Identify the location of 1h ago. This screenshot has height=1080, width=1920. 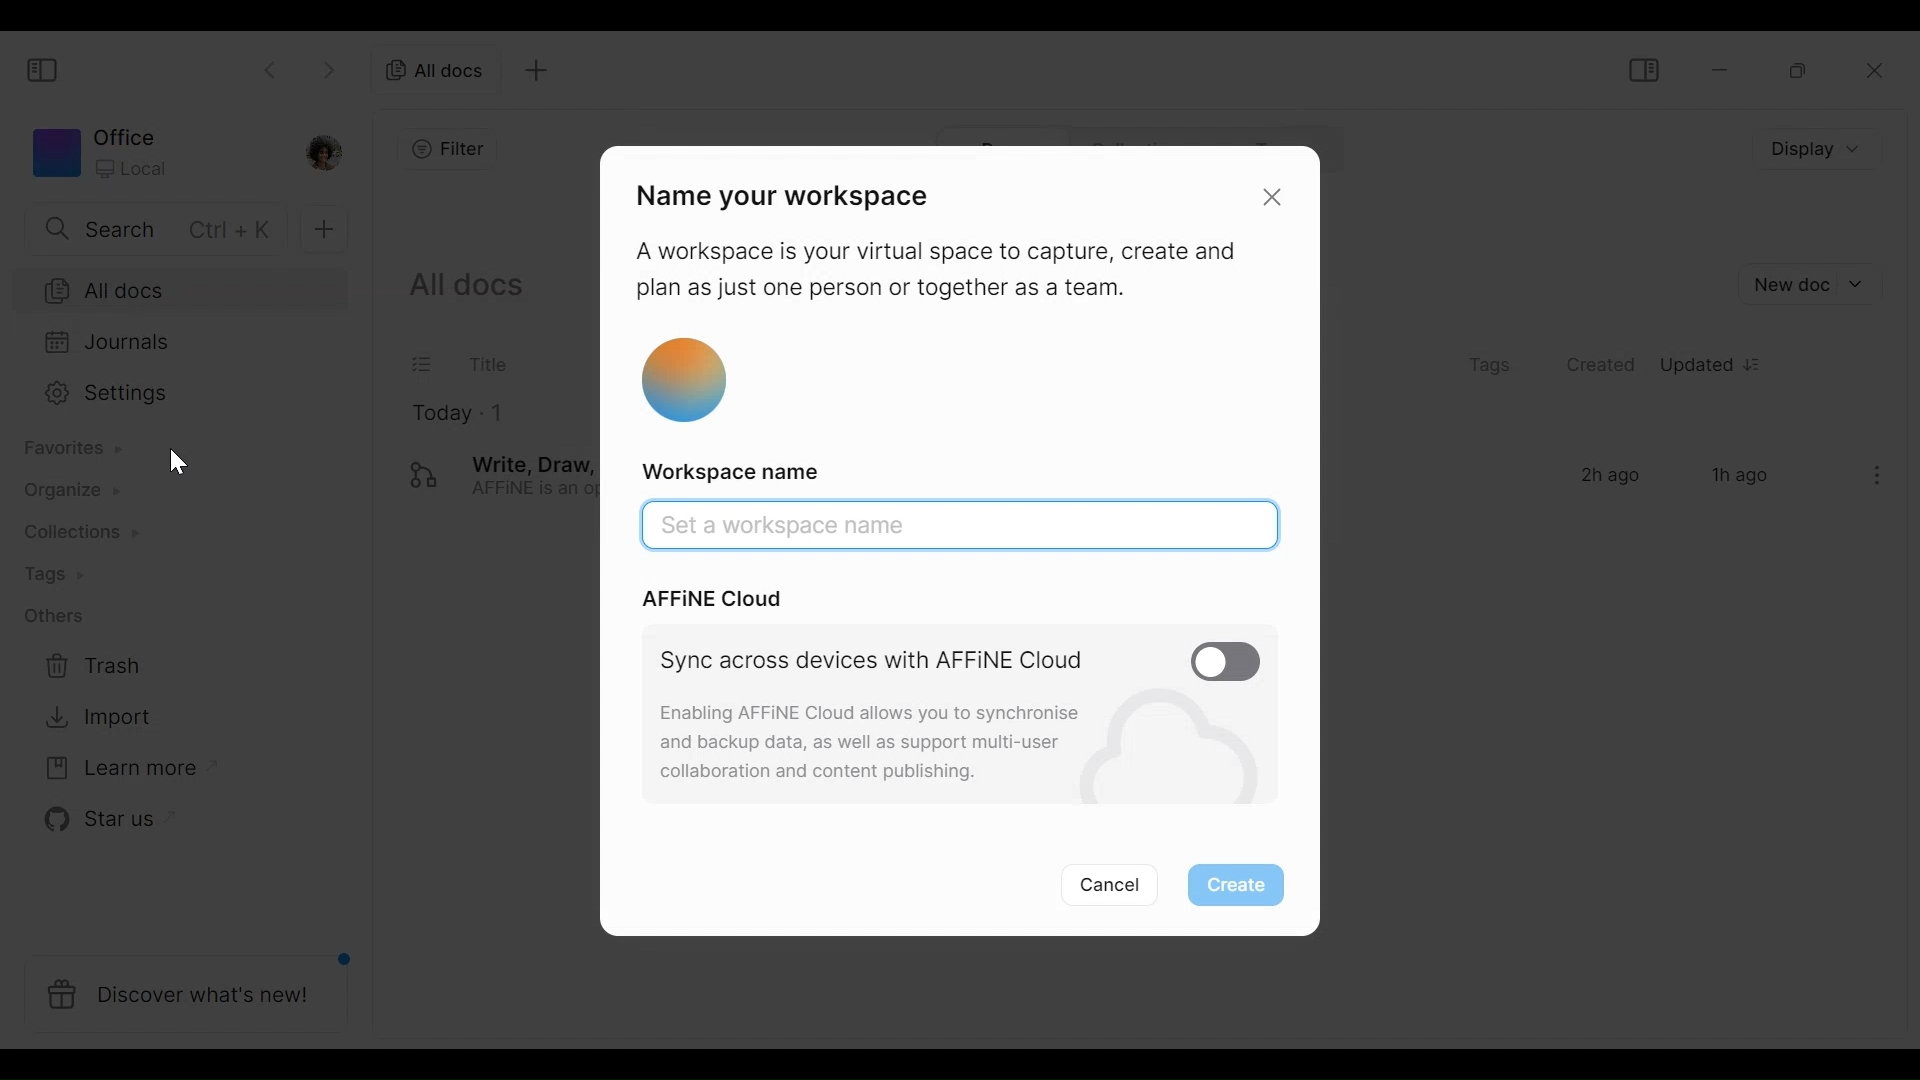
(1744, 476).